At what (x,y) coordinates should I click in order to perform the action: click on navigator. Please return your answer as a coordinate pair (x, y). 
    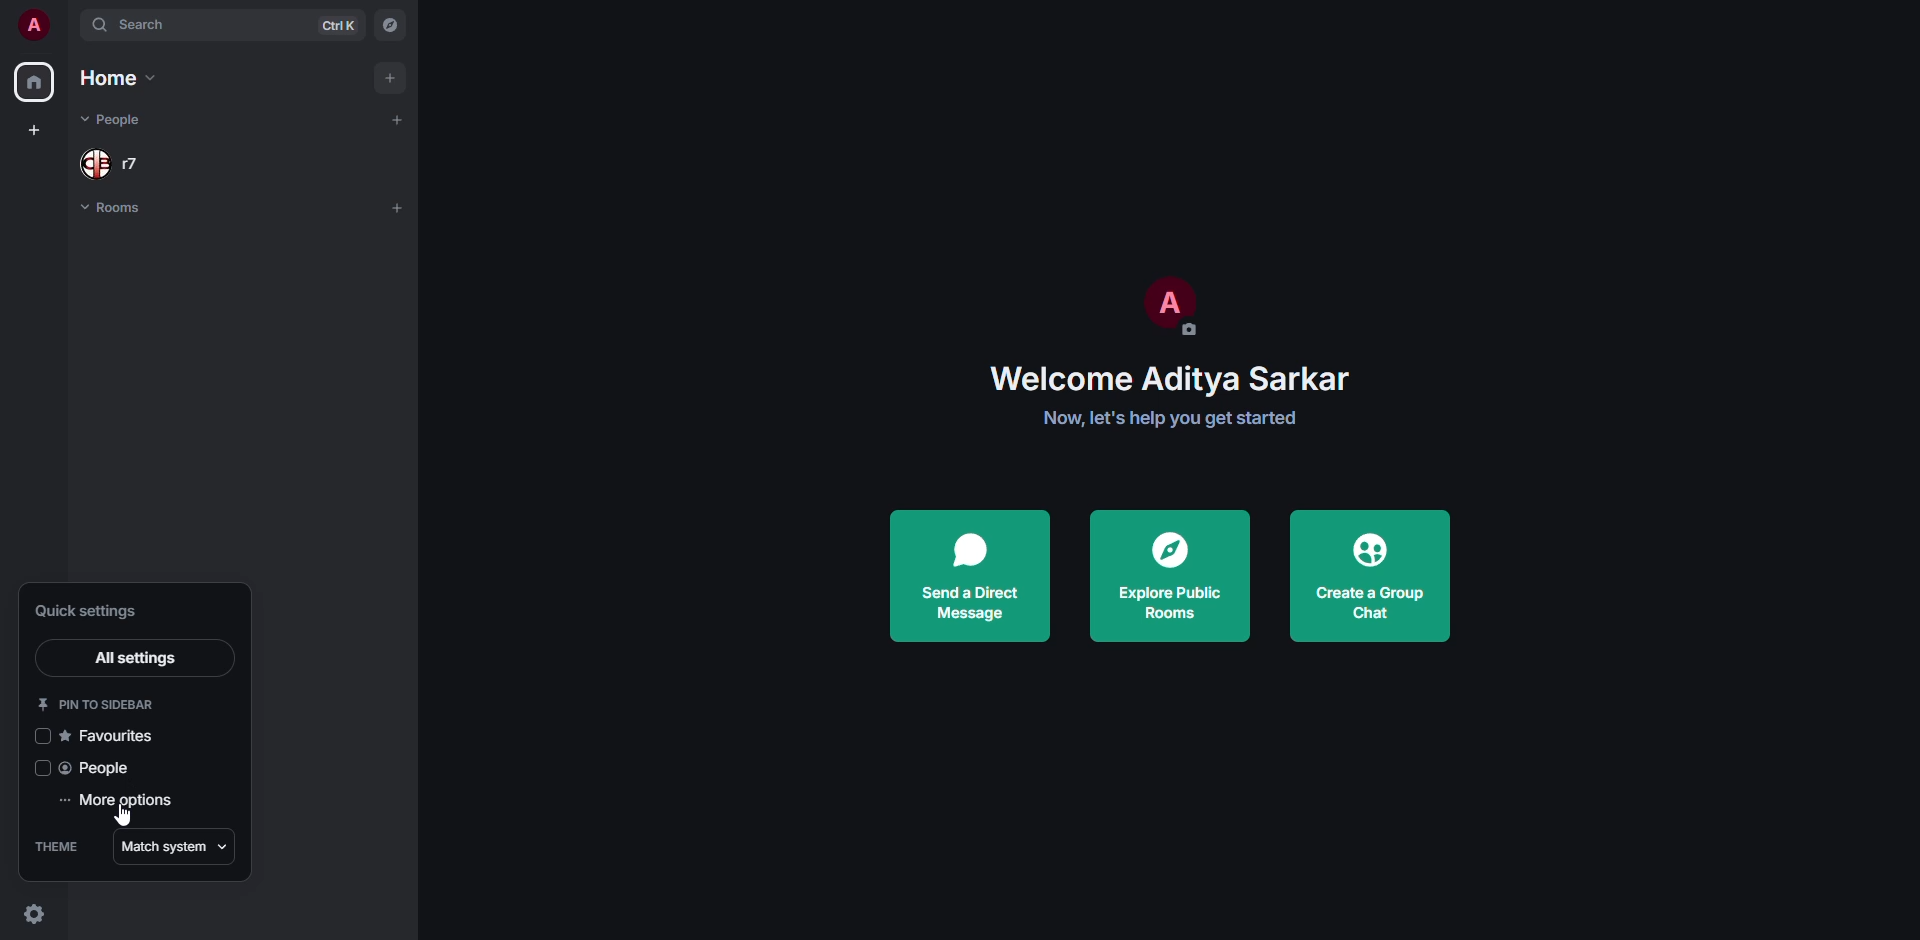
    Looking at the image, I should click on (388, 28).